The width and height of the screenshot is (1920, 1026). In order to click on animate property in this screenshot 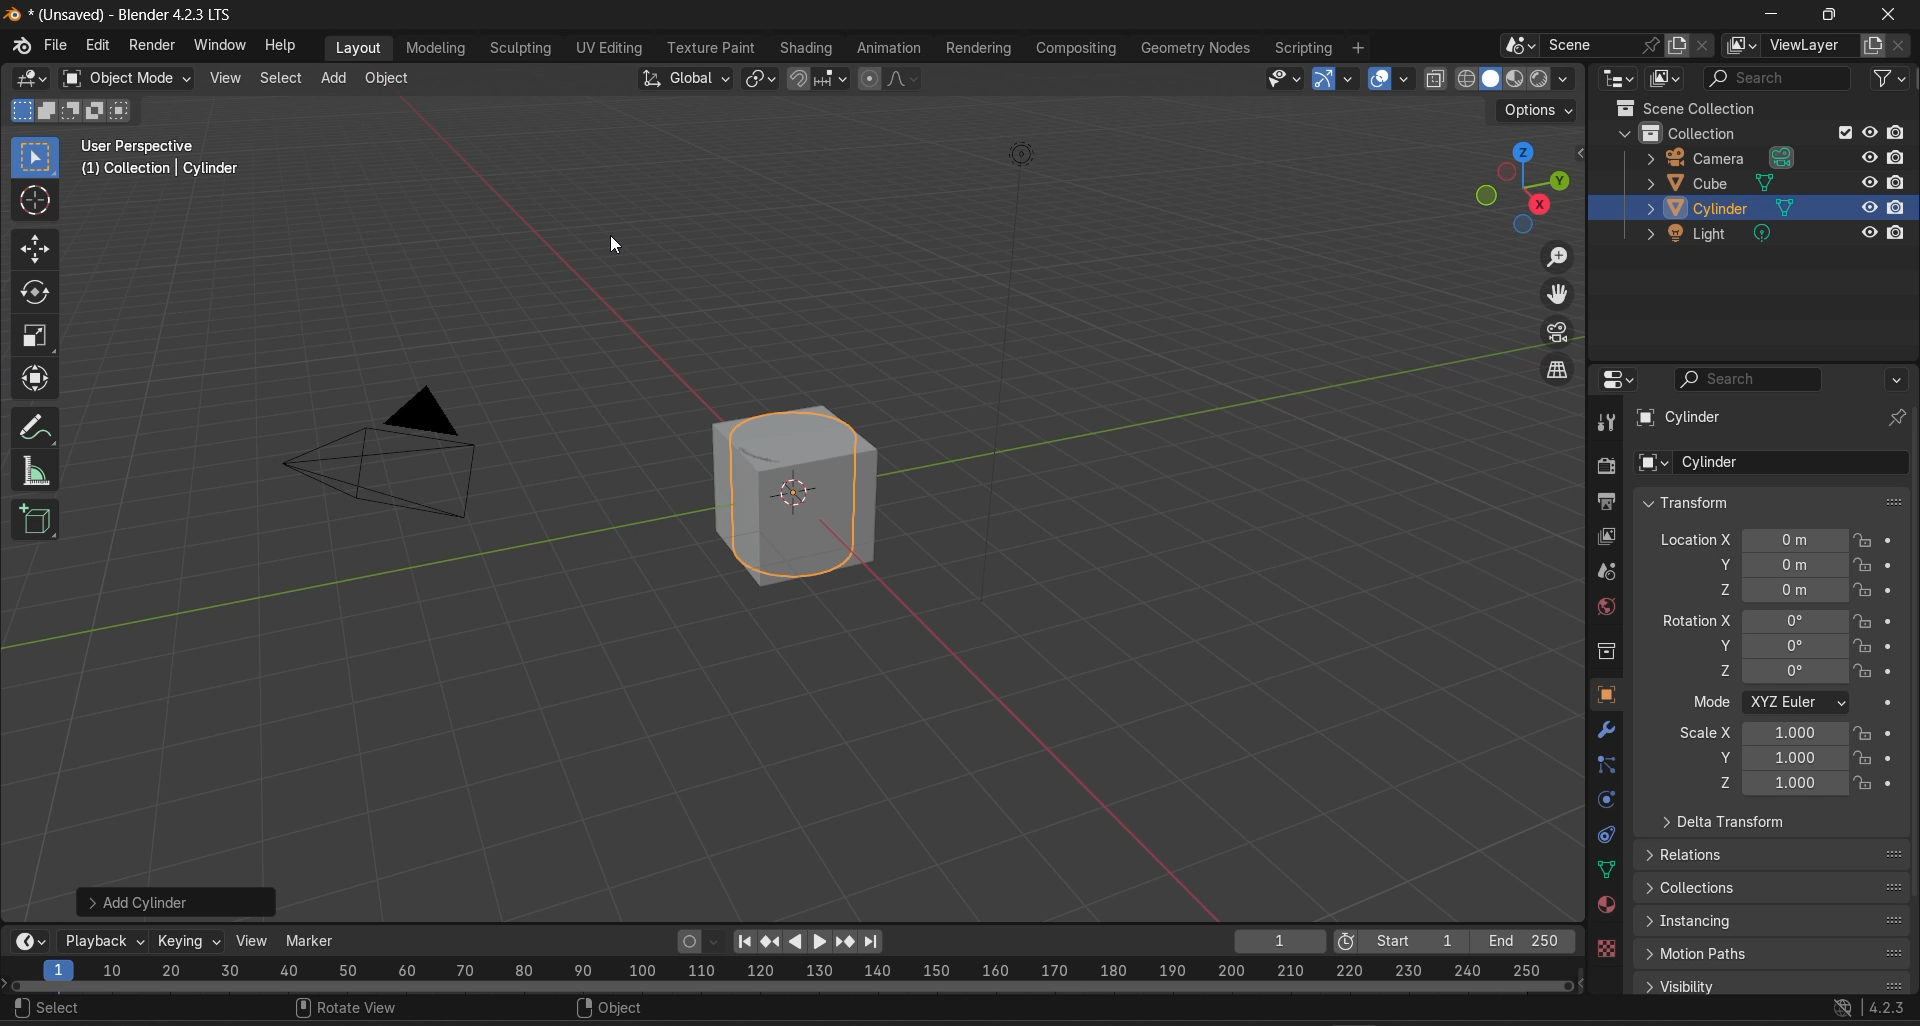, I will do `click(1896, 646)`.